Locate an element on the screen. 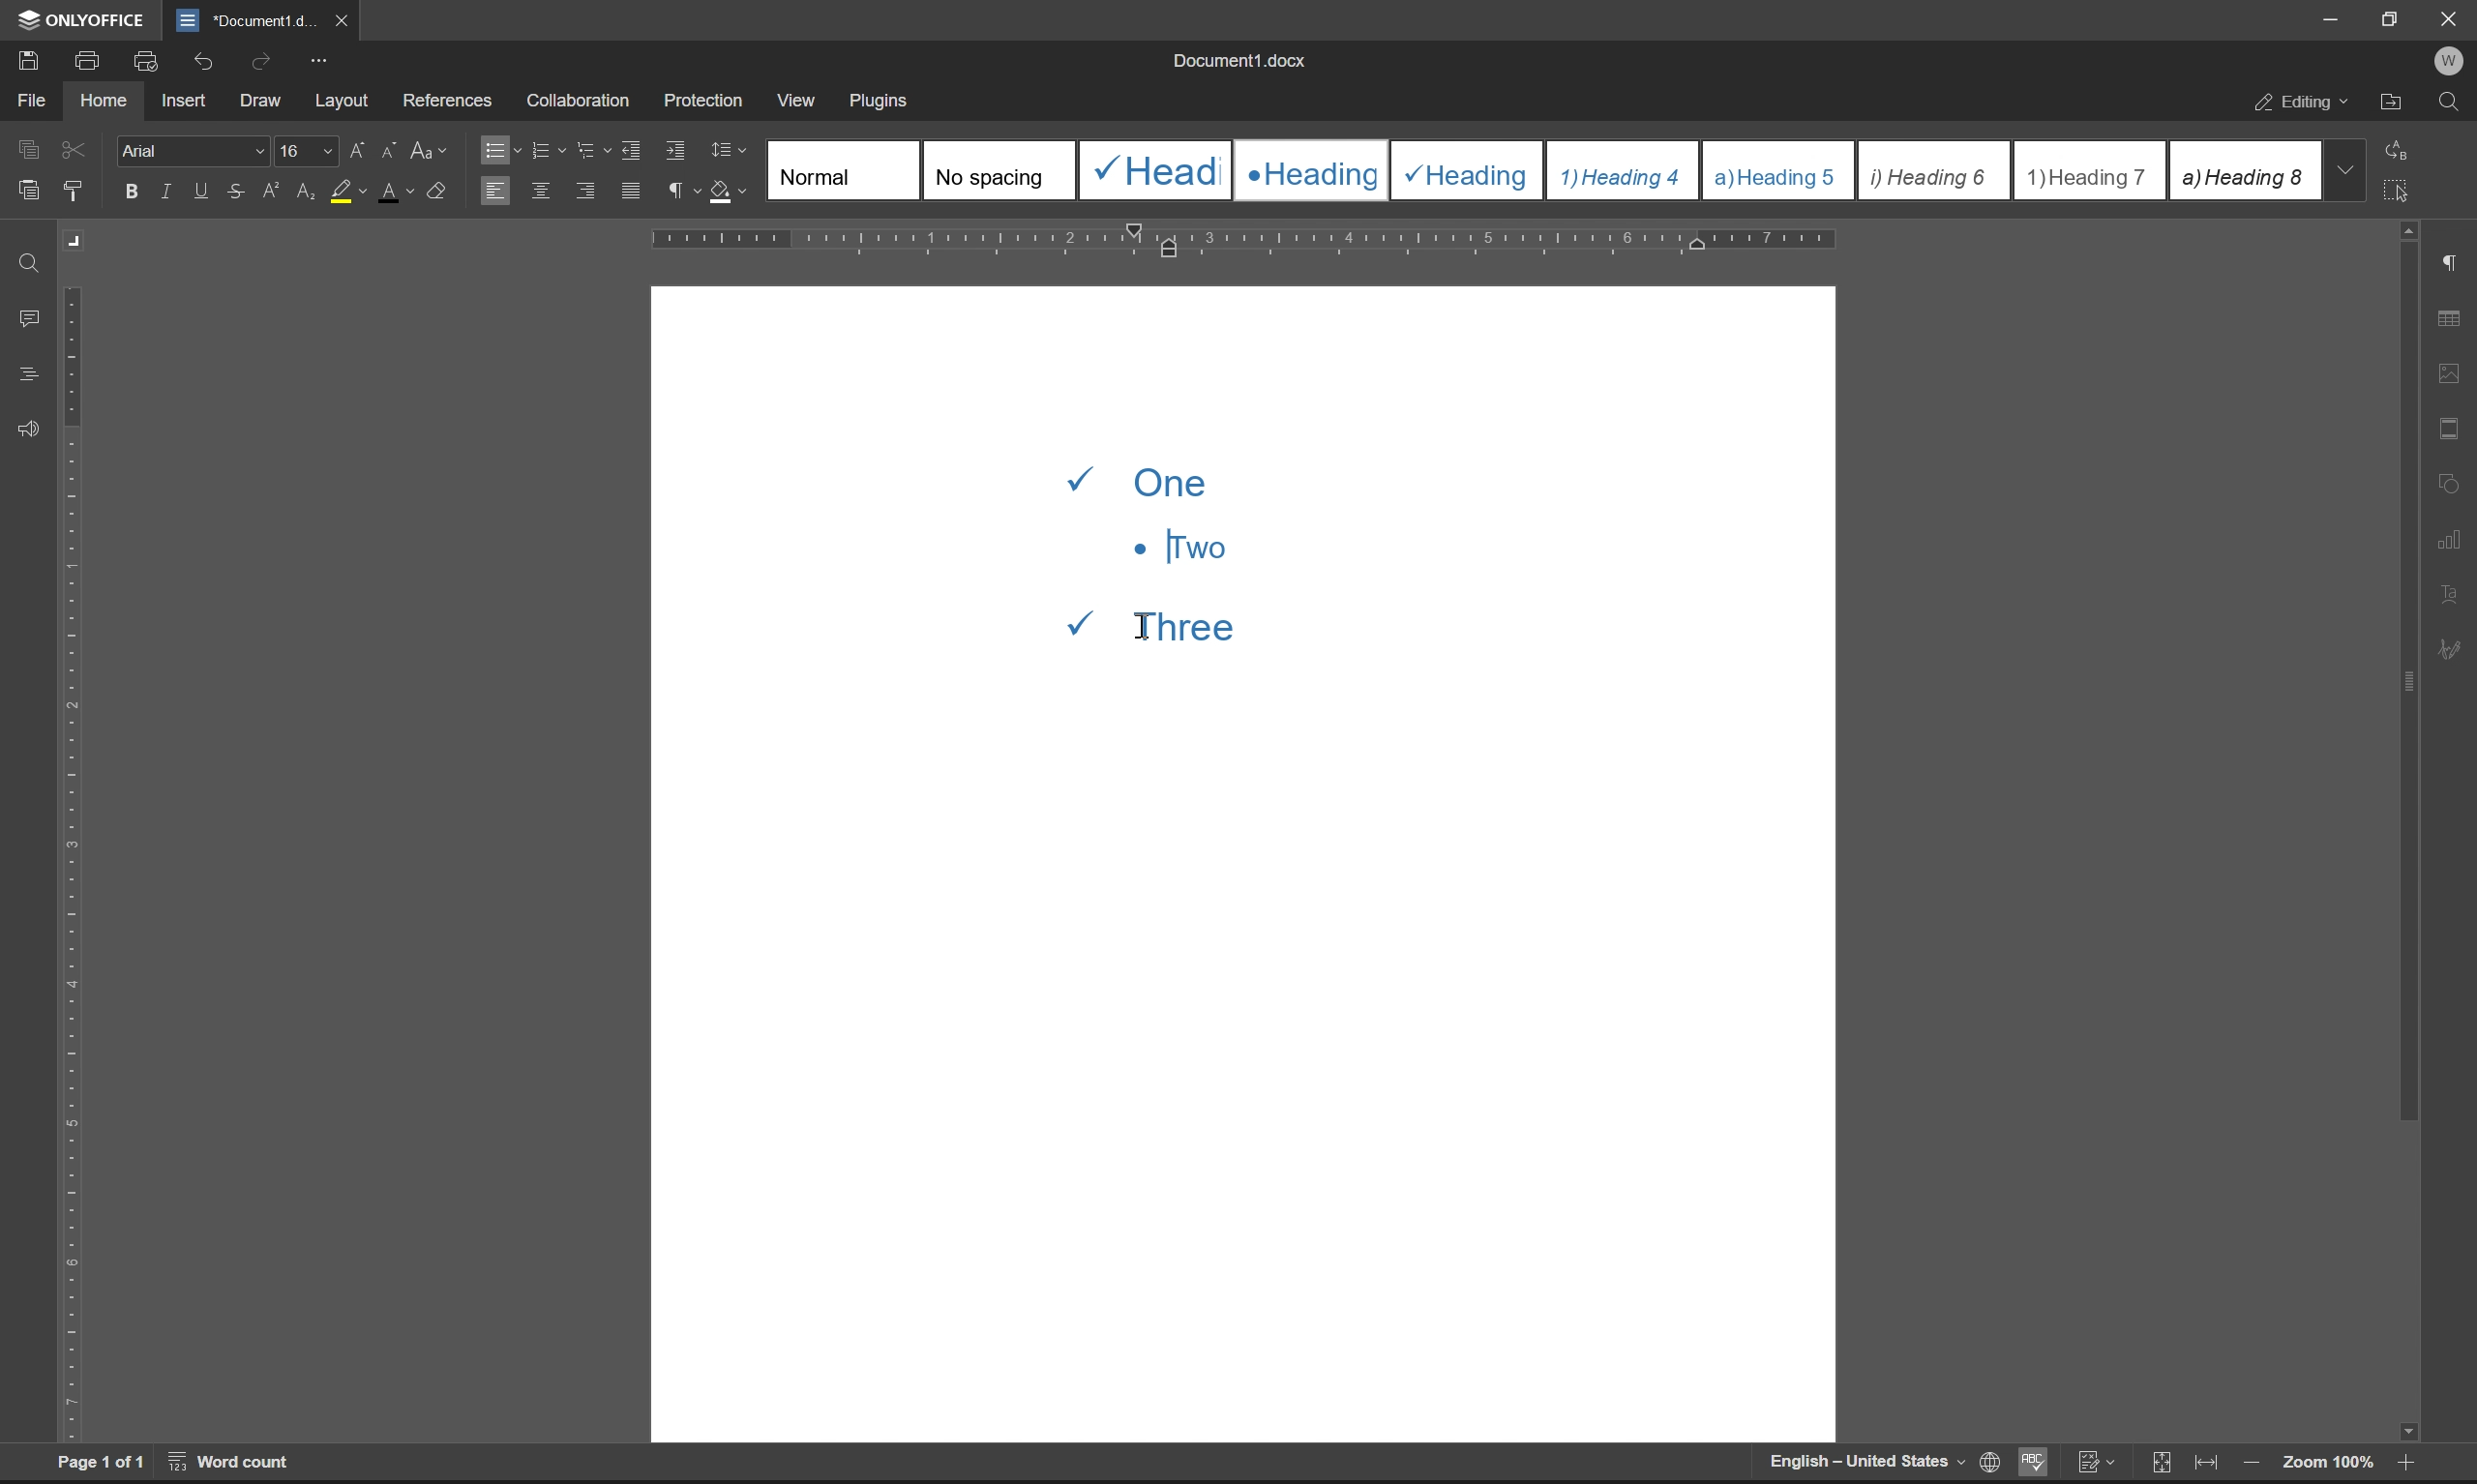  caopy is located at coordinates (25, 153).